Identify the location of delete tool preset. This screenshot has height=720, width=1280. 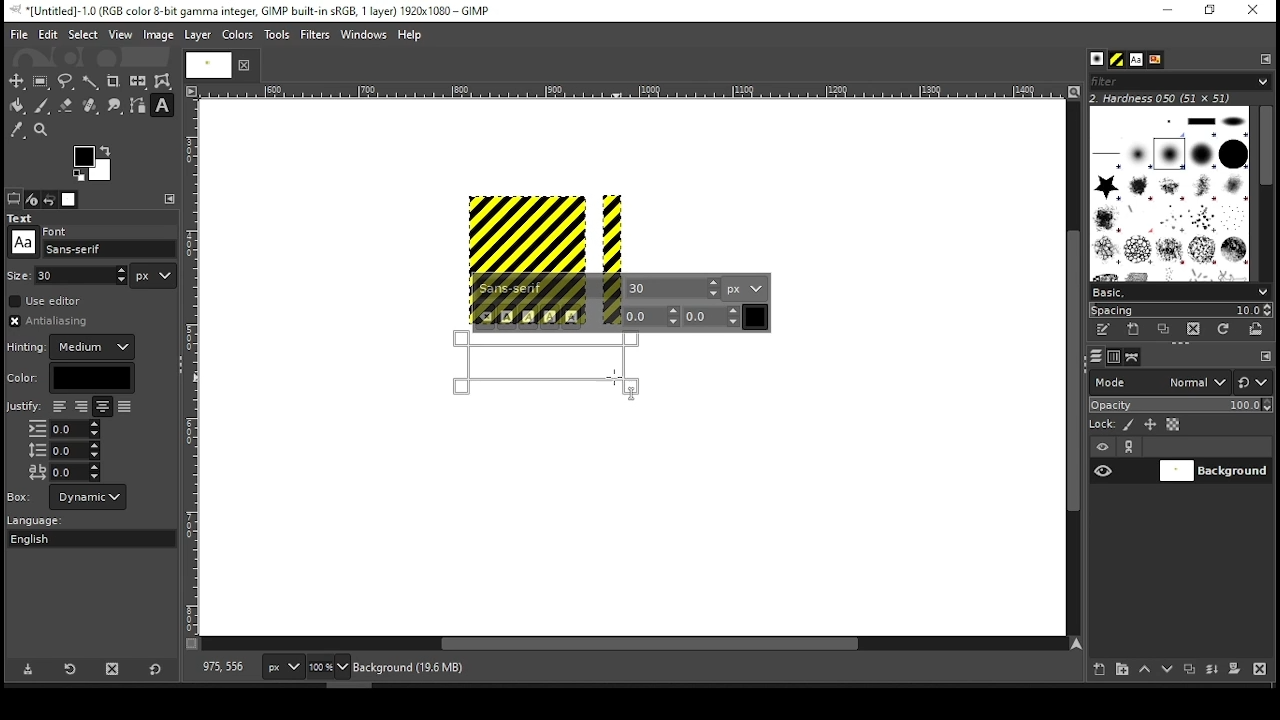
(118, 668).